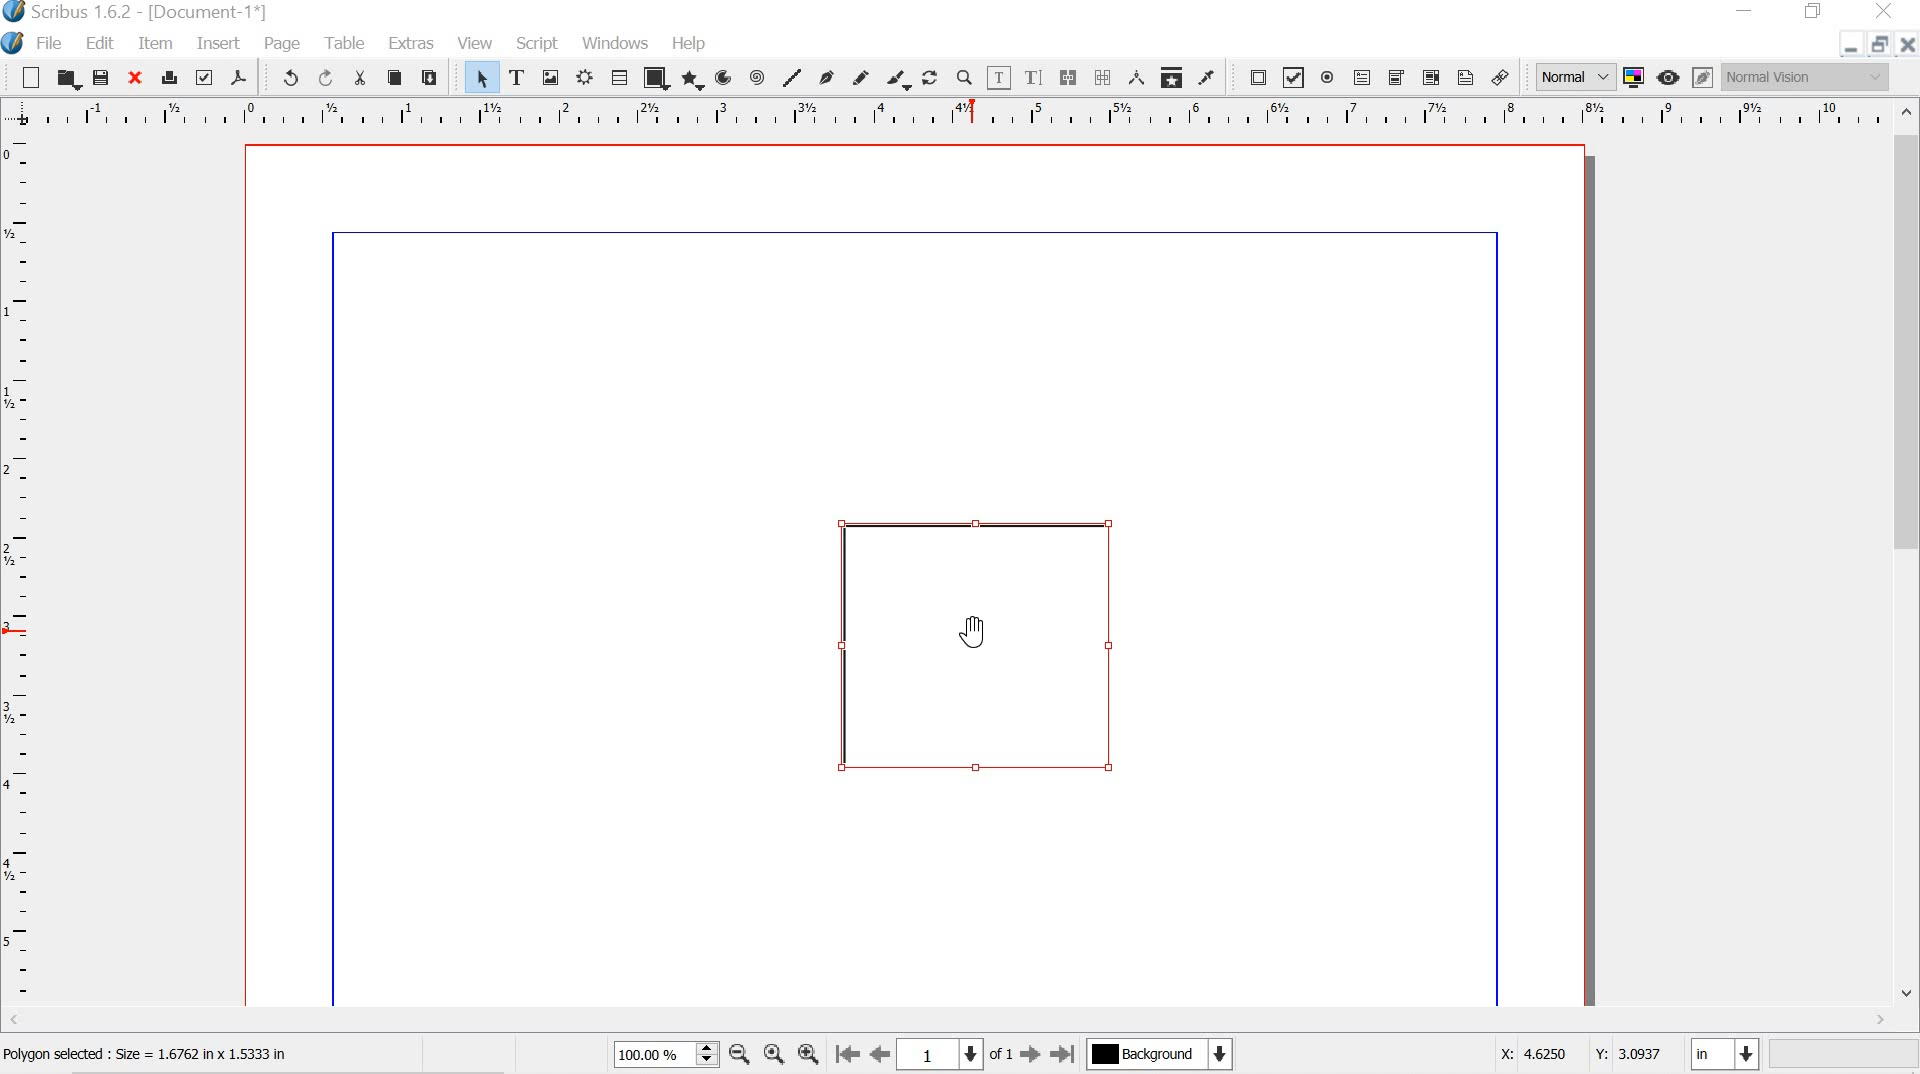 This screenshot has width=1920, height=1074. I want to click on zoom to, so click(777, 1056).